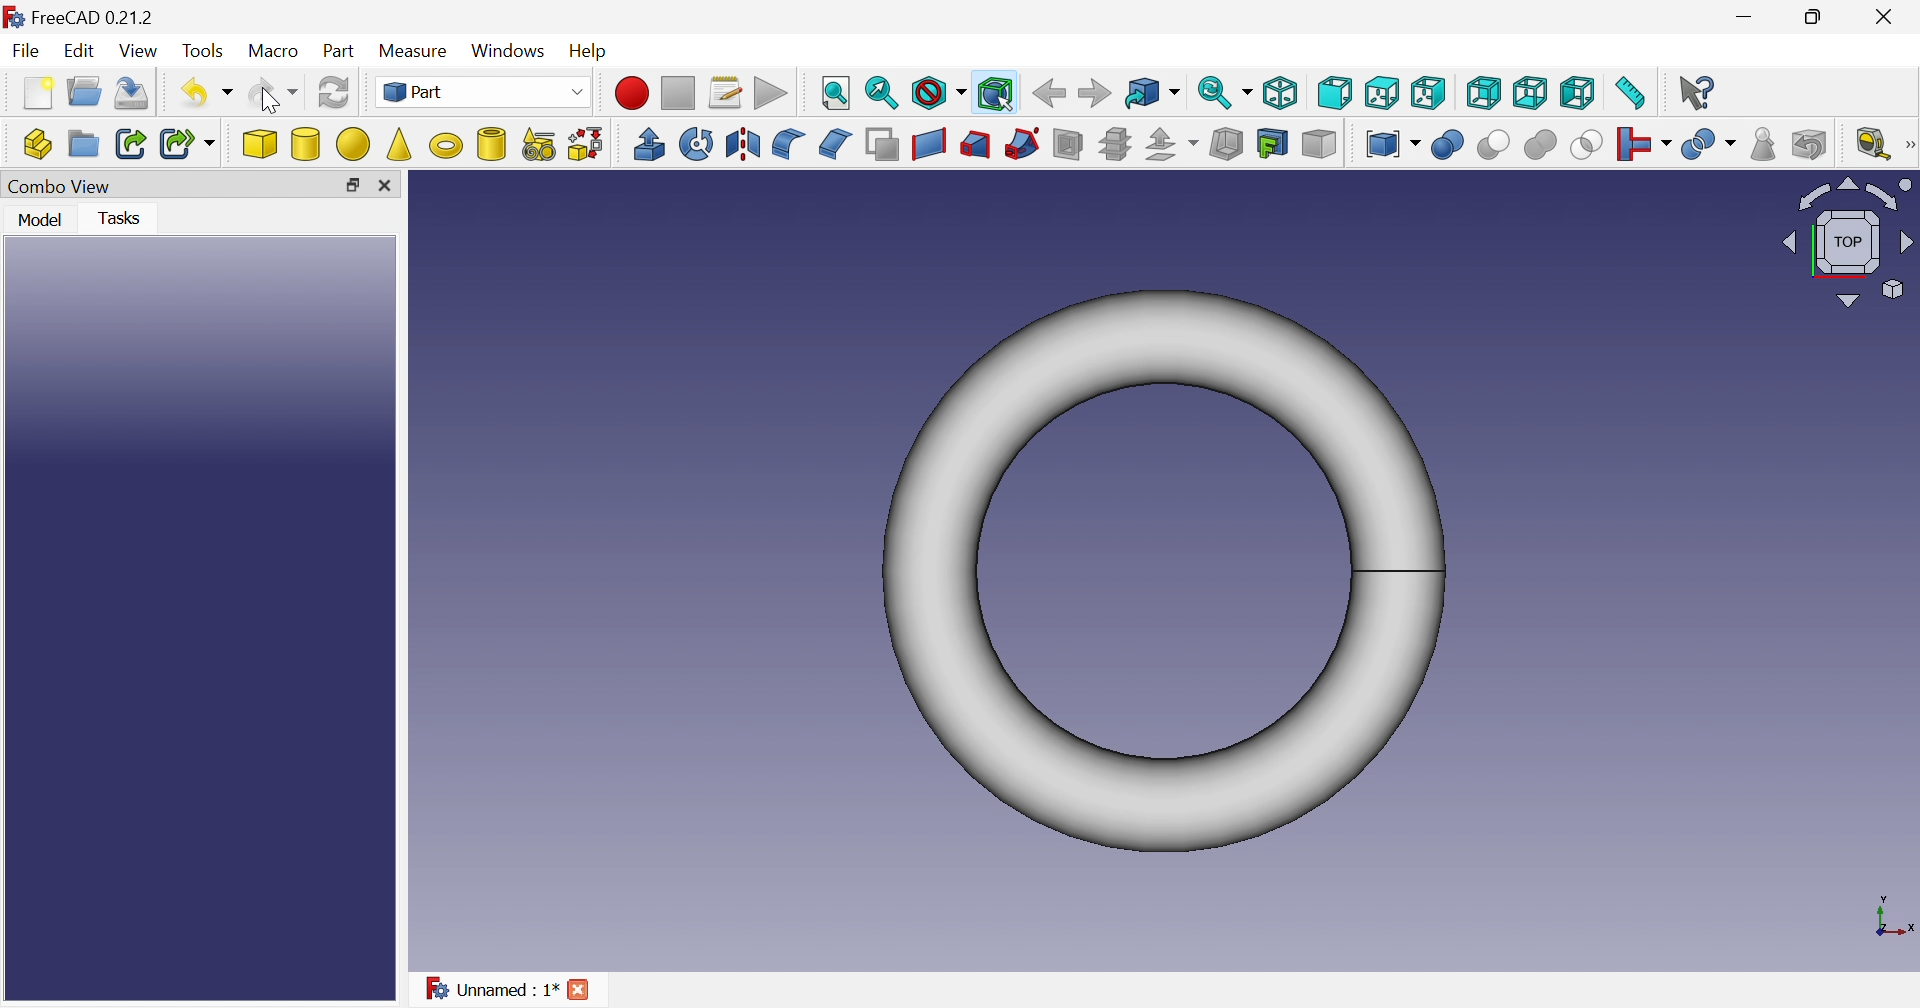 This screenshot has width=1920, height=1008. What do you see at coordinates (1094, 95) in the screenshot?
I see `Forward` at bounding box center [1094, 95].